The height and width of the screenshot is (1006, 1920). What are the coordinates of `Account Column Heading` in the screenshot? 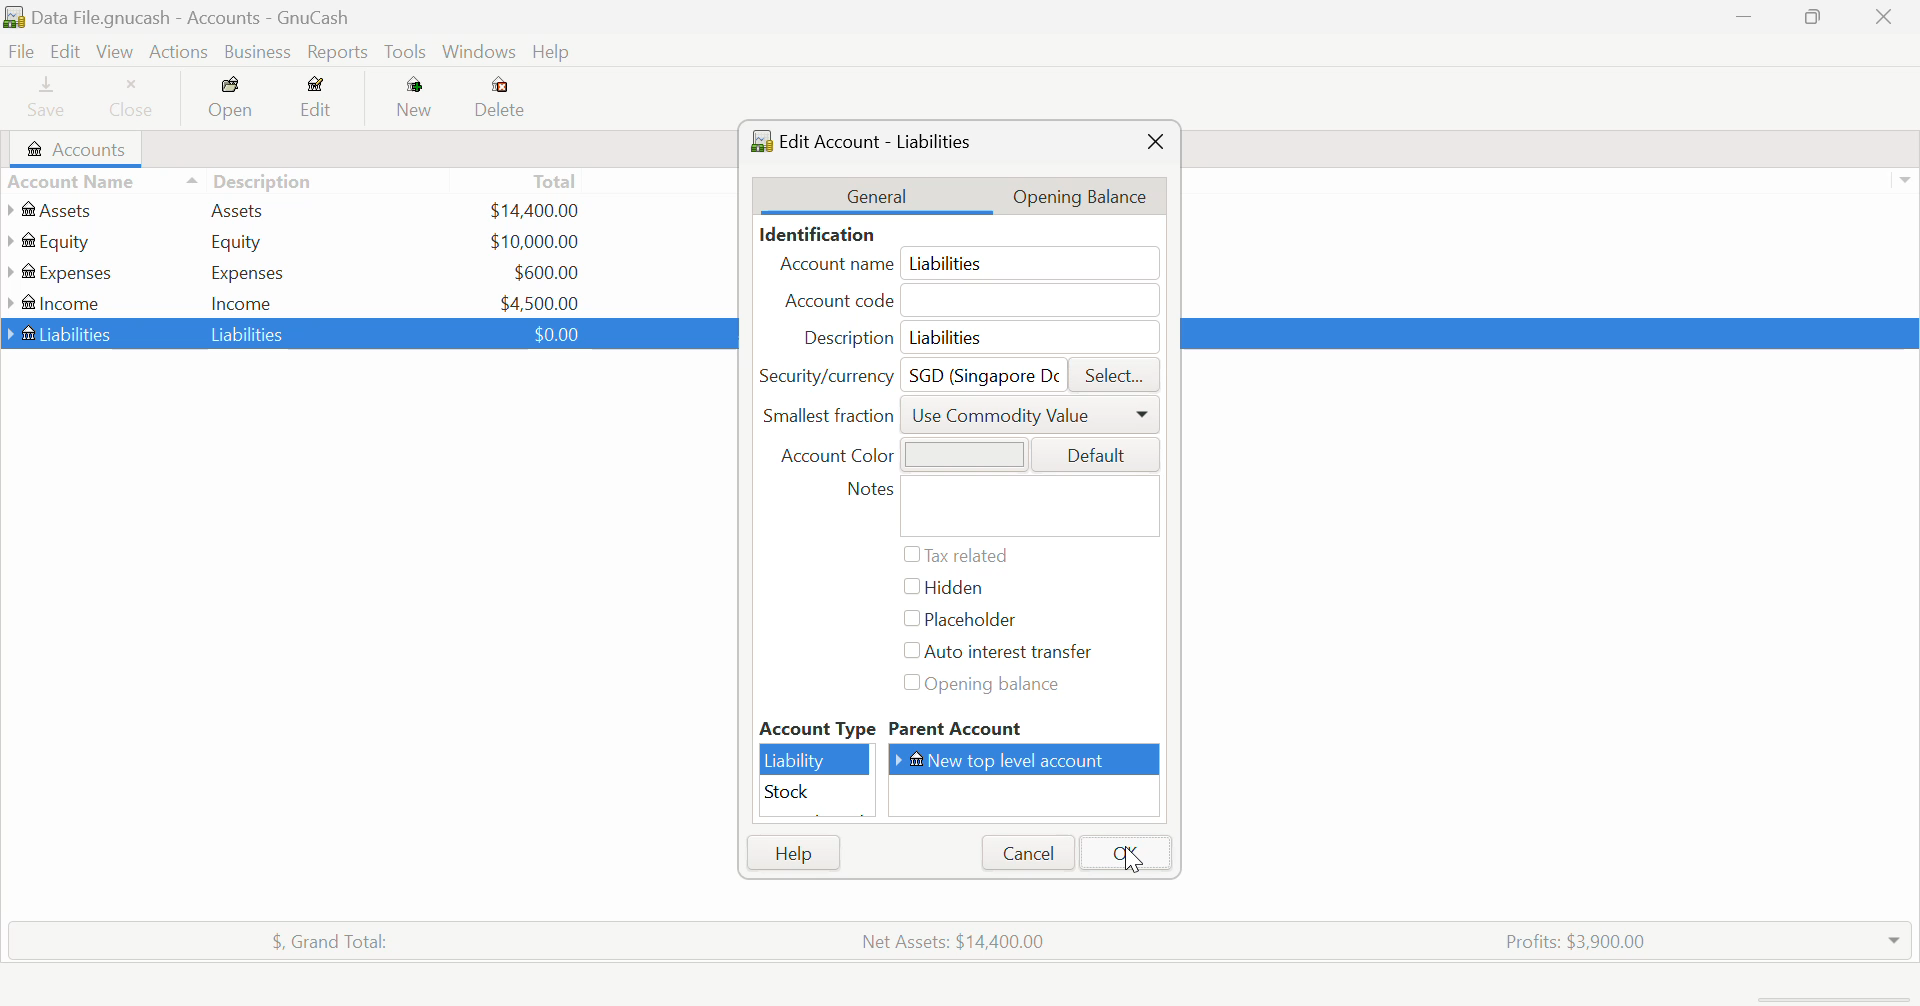 It's located at (76, 183).